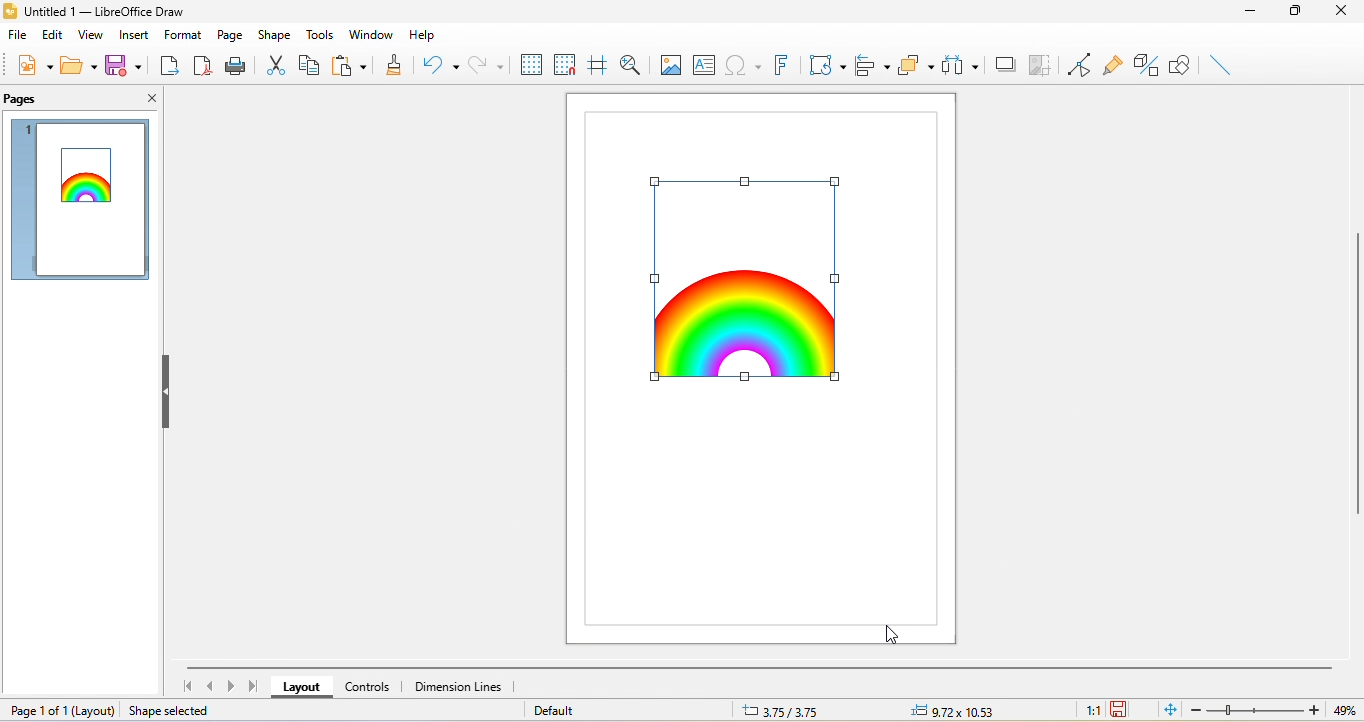 This screenshot has height=722, width=1364. Describe the element at coordinates (782, 64) in the screenshot. I see `font work text` at that location.